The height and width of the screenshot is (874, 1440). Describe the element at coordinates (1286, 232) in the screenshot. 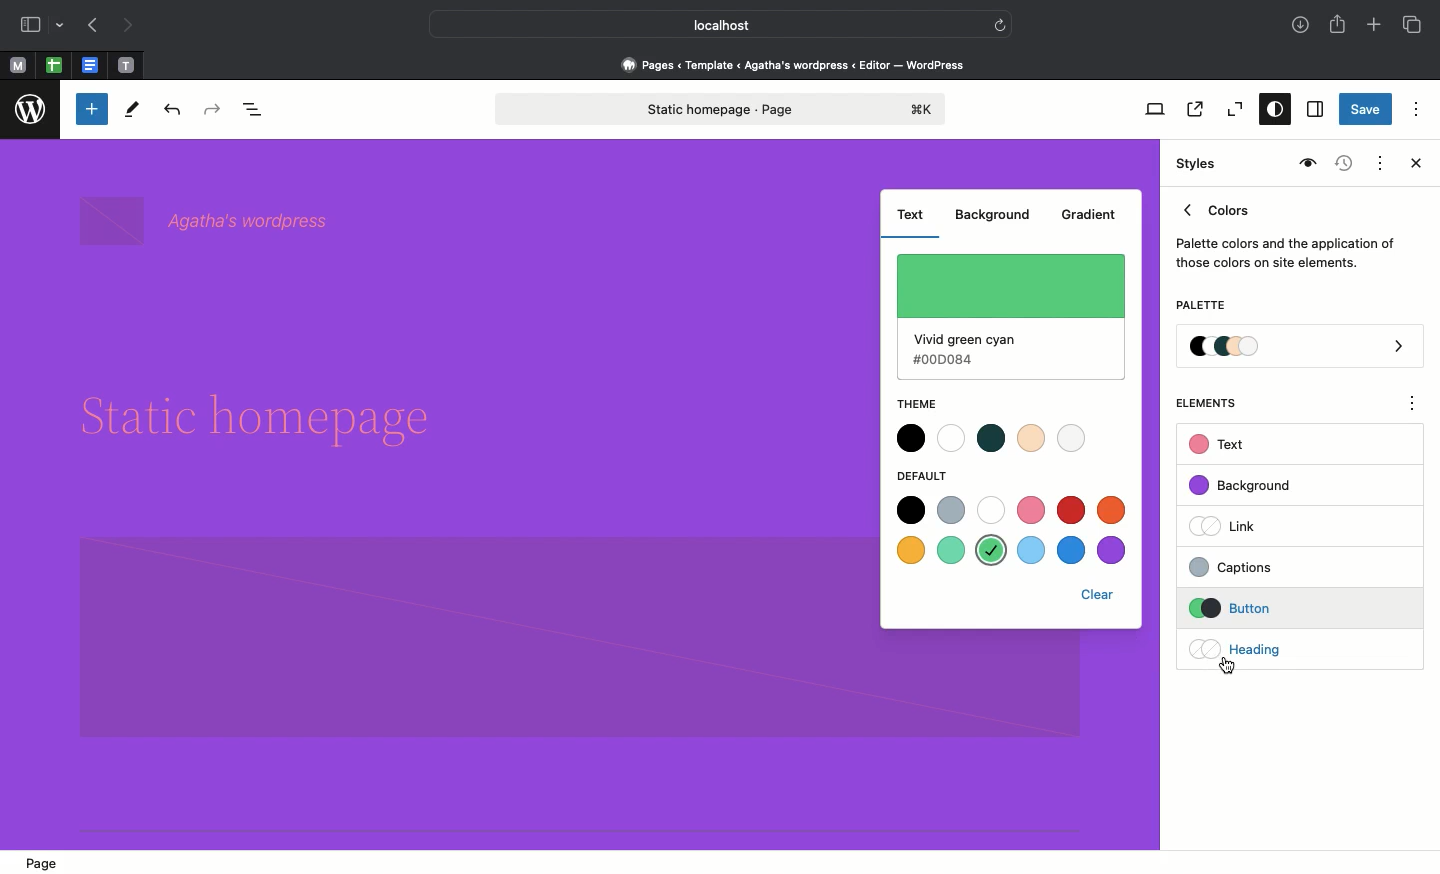

I see `Colors` at that location.